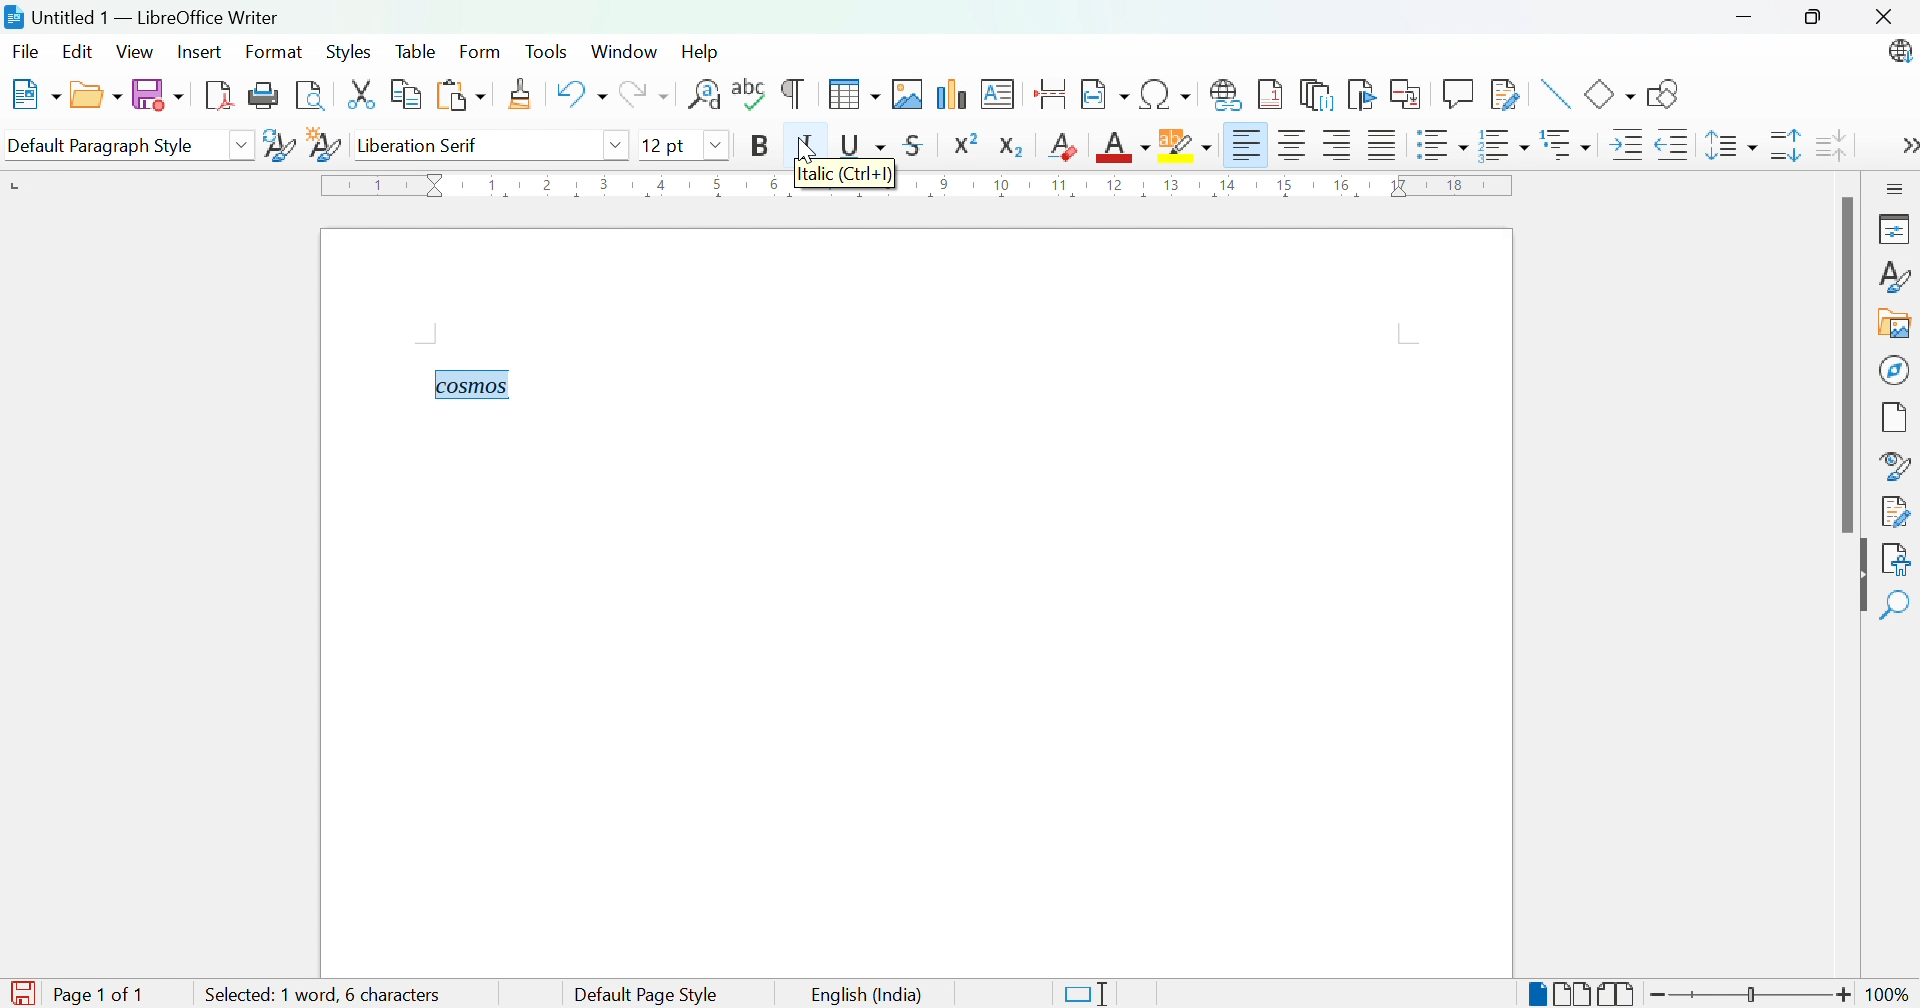 The height and width of the screenshot is (1008, 1920). What do you see at coordinates (621, 148) in the screenshot?
I see `Drop down` at bounding box center [621, 148].